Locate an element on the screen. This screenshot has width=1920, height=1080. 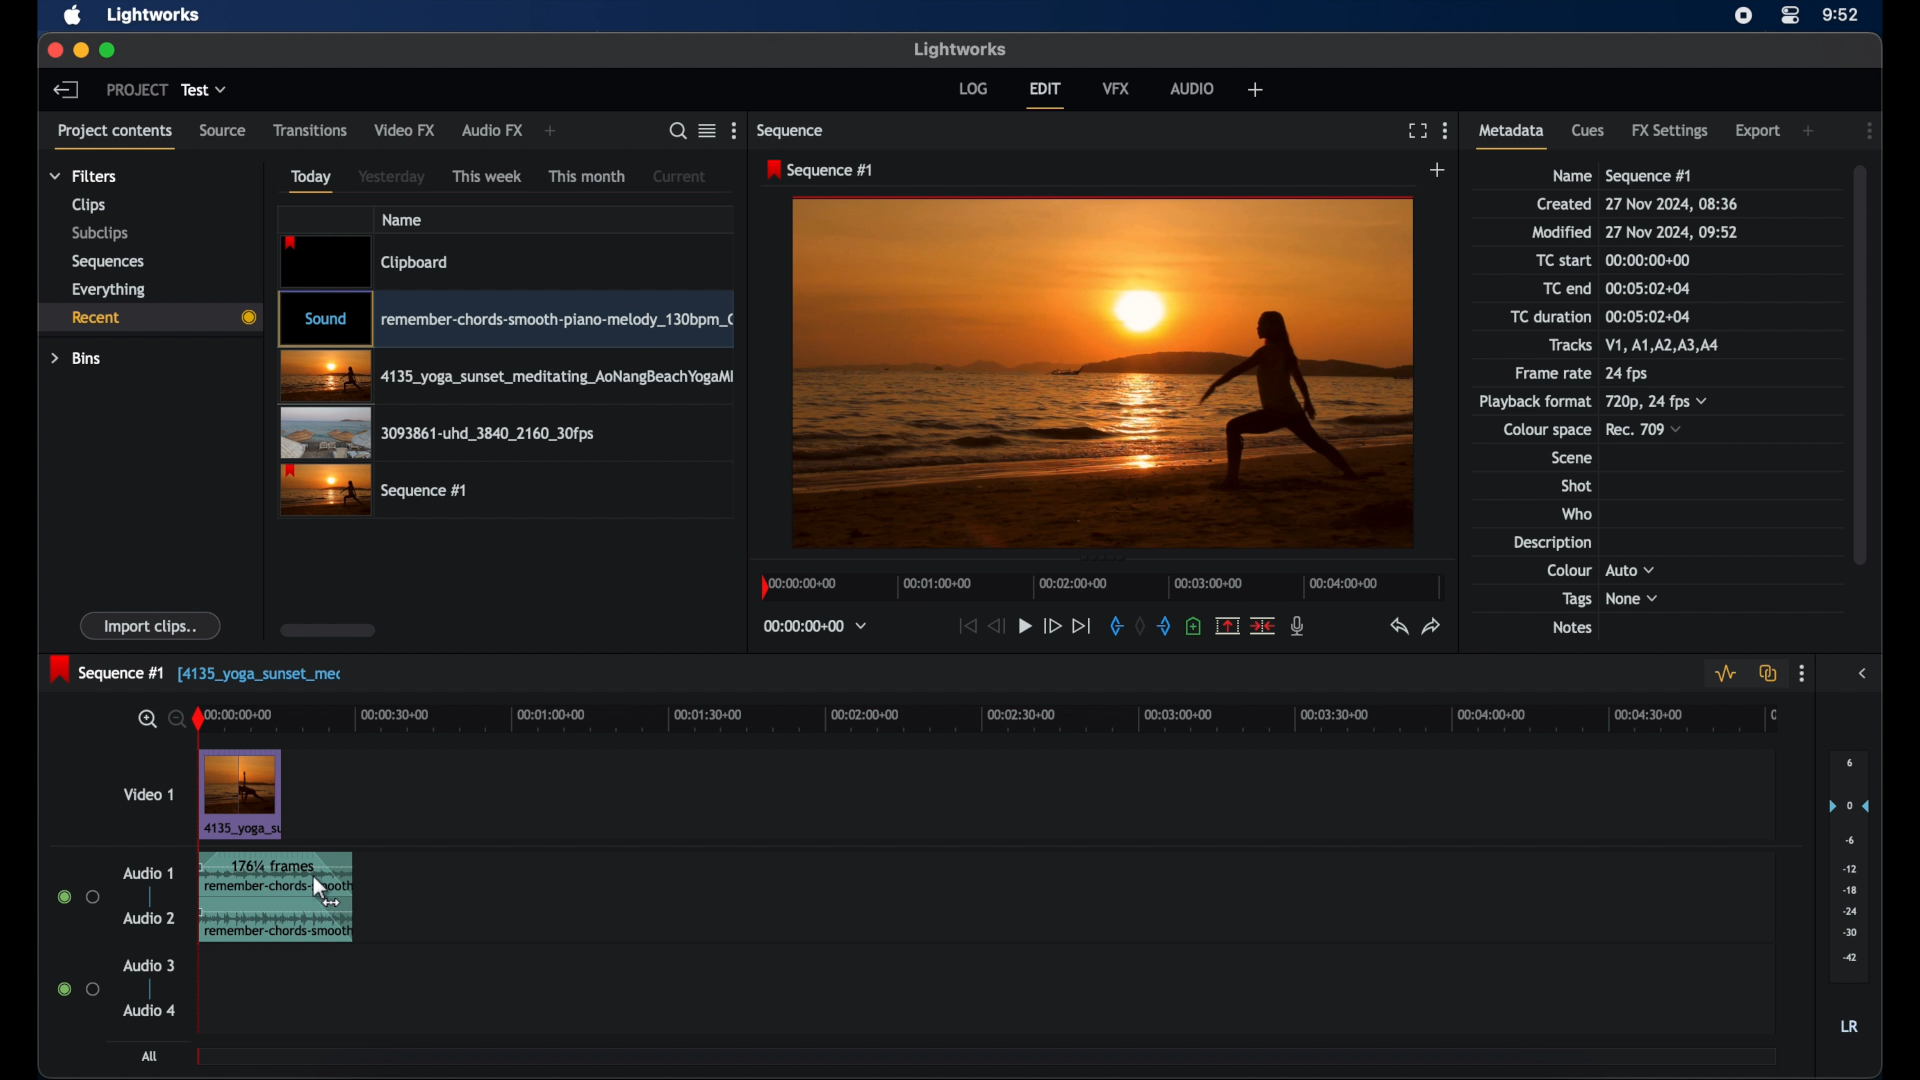
lightworks is located at coordinates (152, 16).